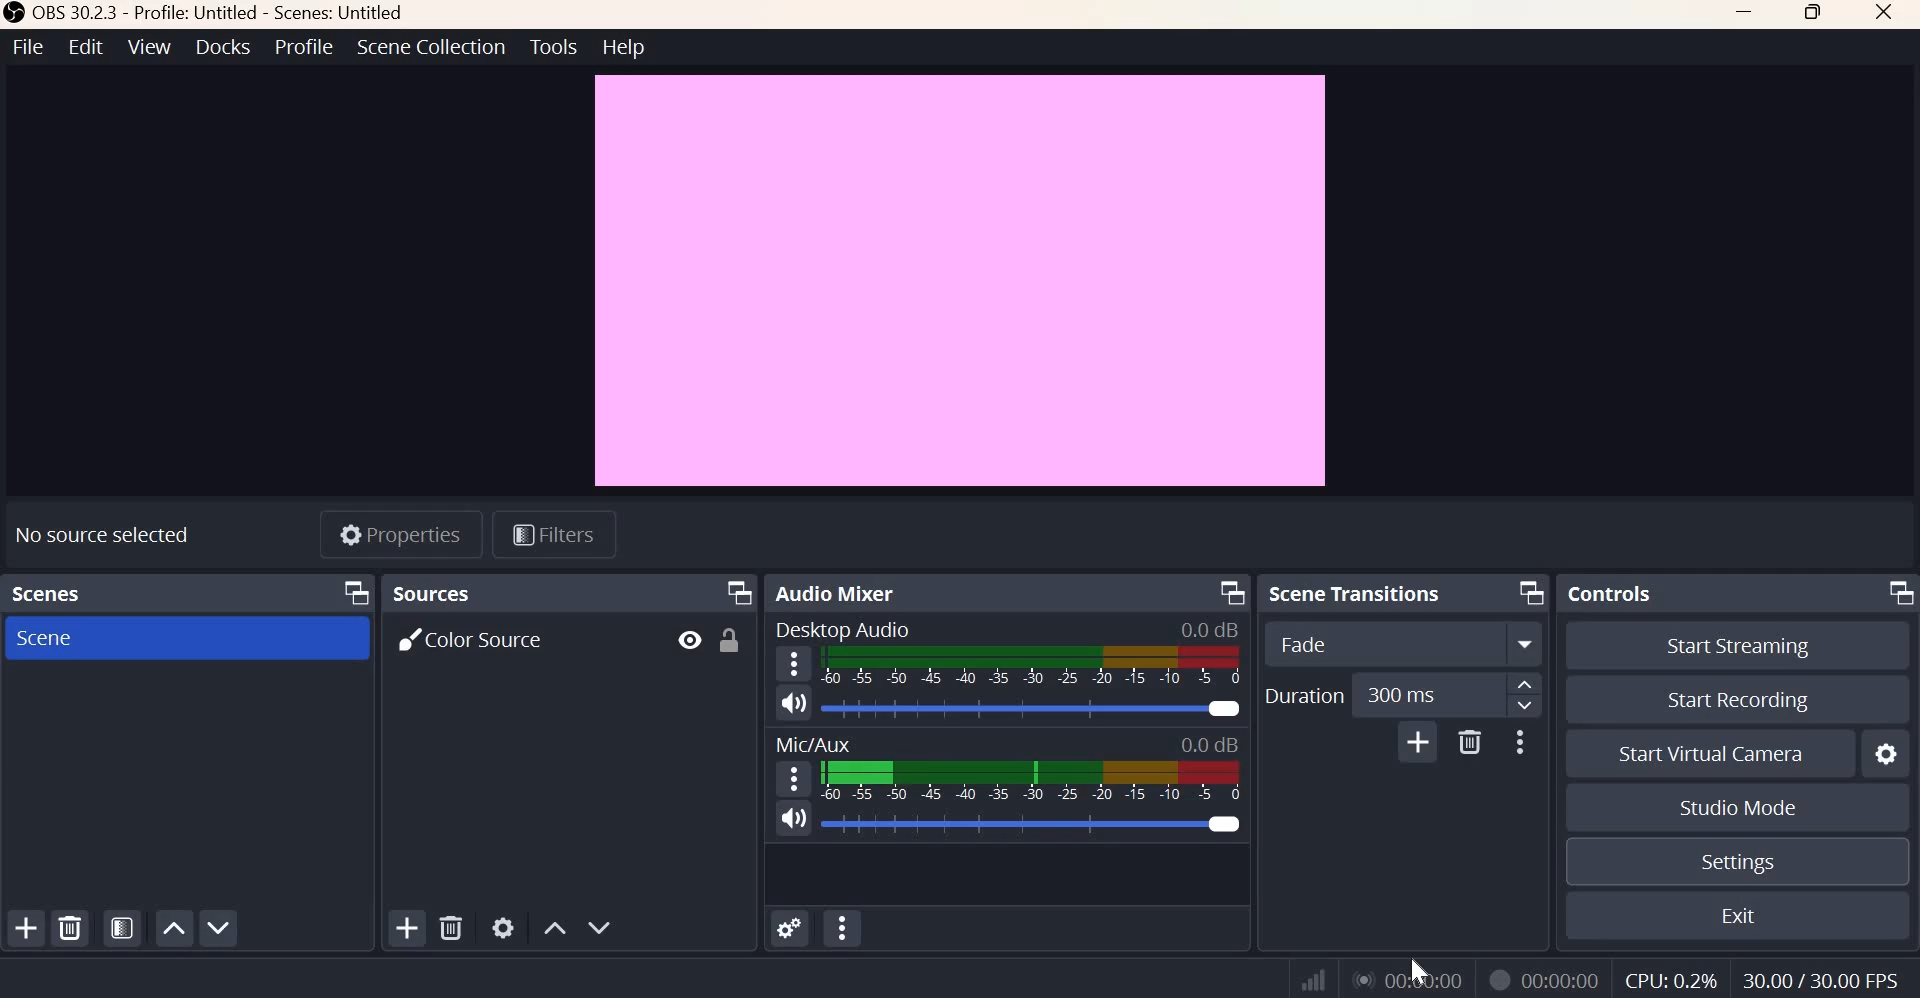 Image resolution: width=1920 pixels, height=998 pixels. I want to click on More Options, so click(1522, 742).